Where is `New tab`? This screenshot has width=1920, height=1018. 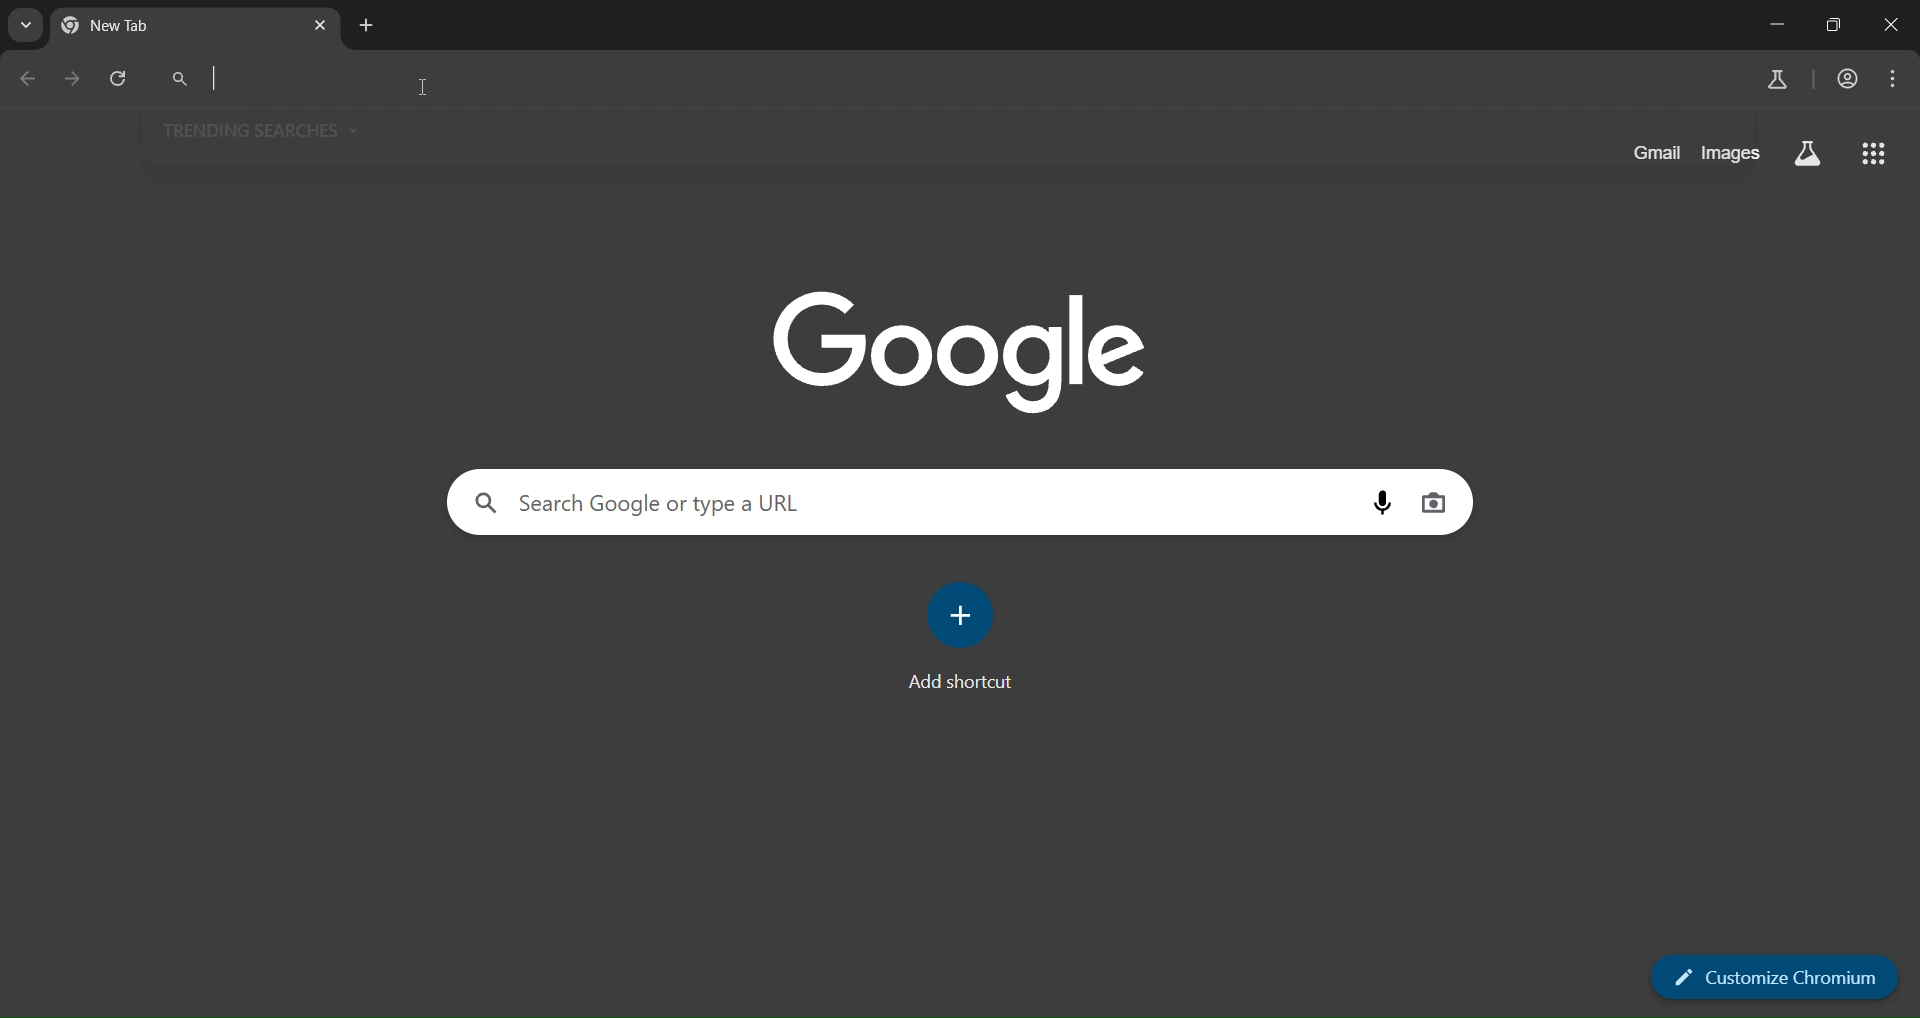 New tab is located at coordinates (138, 25).